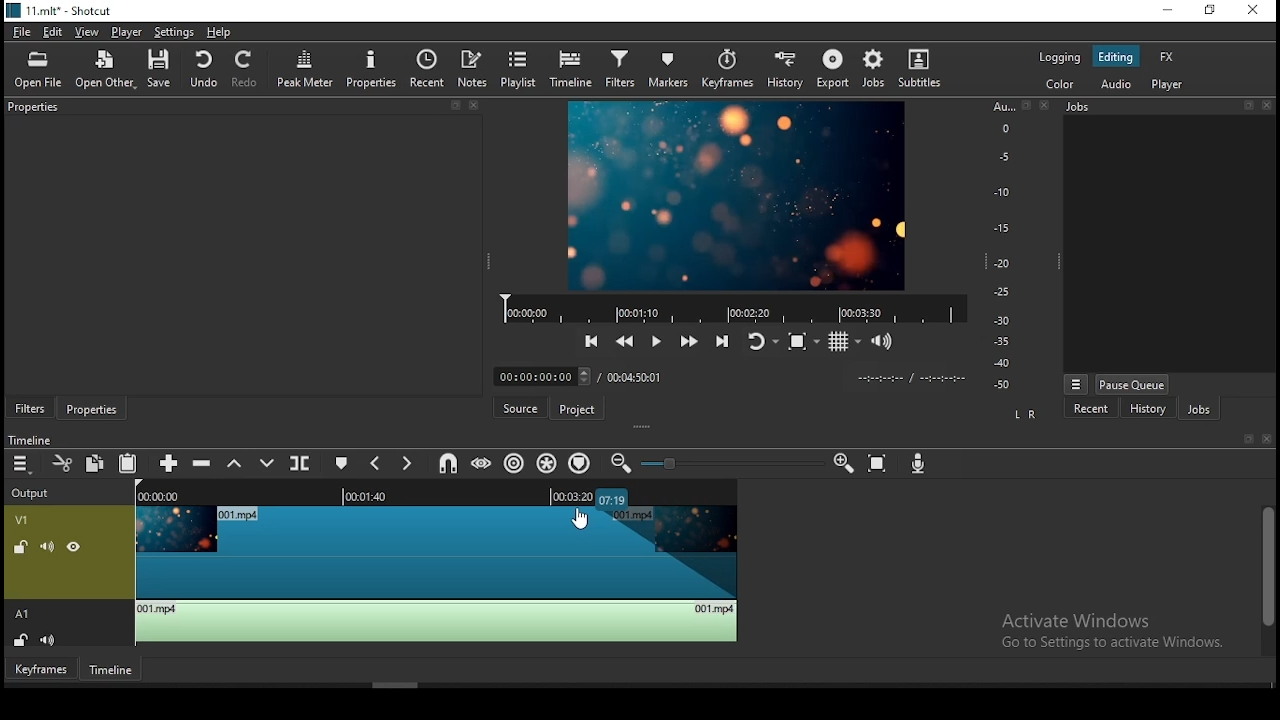  Describe the element at coordinates (622, 463) in the screenshot. I see `zoom timeline out` at that location.